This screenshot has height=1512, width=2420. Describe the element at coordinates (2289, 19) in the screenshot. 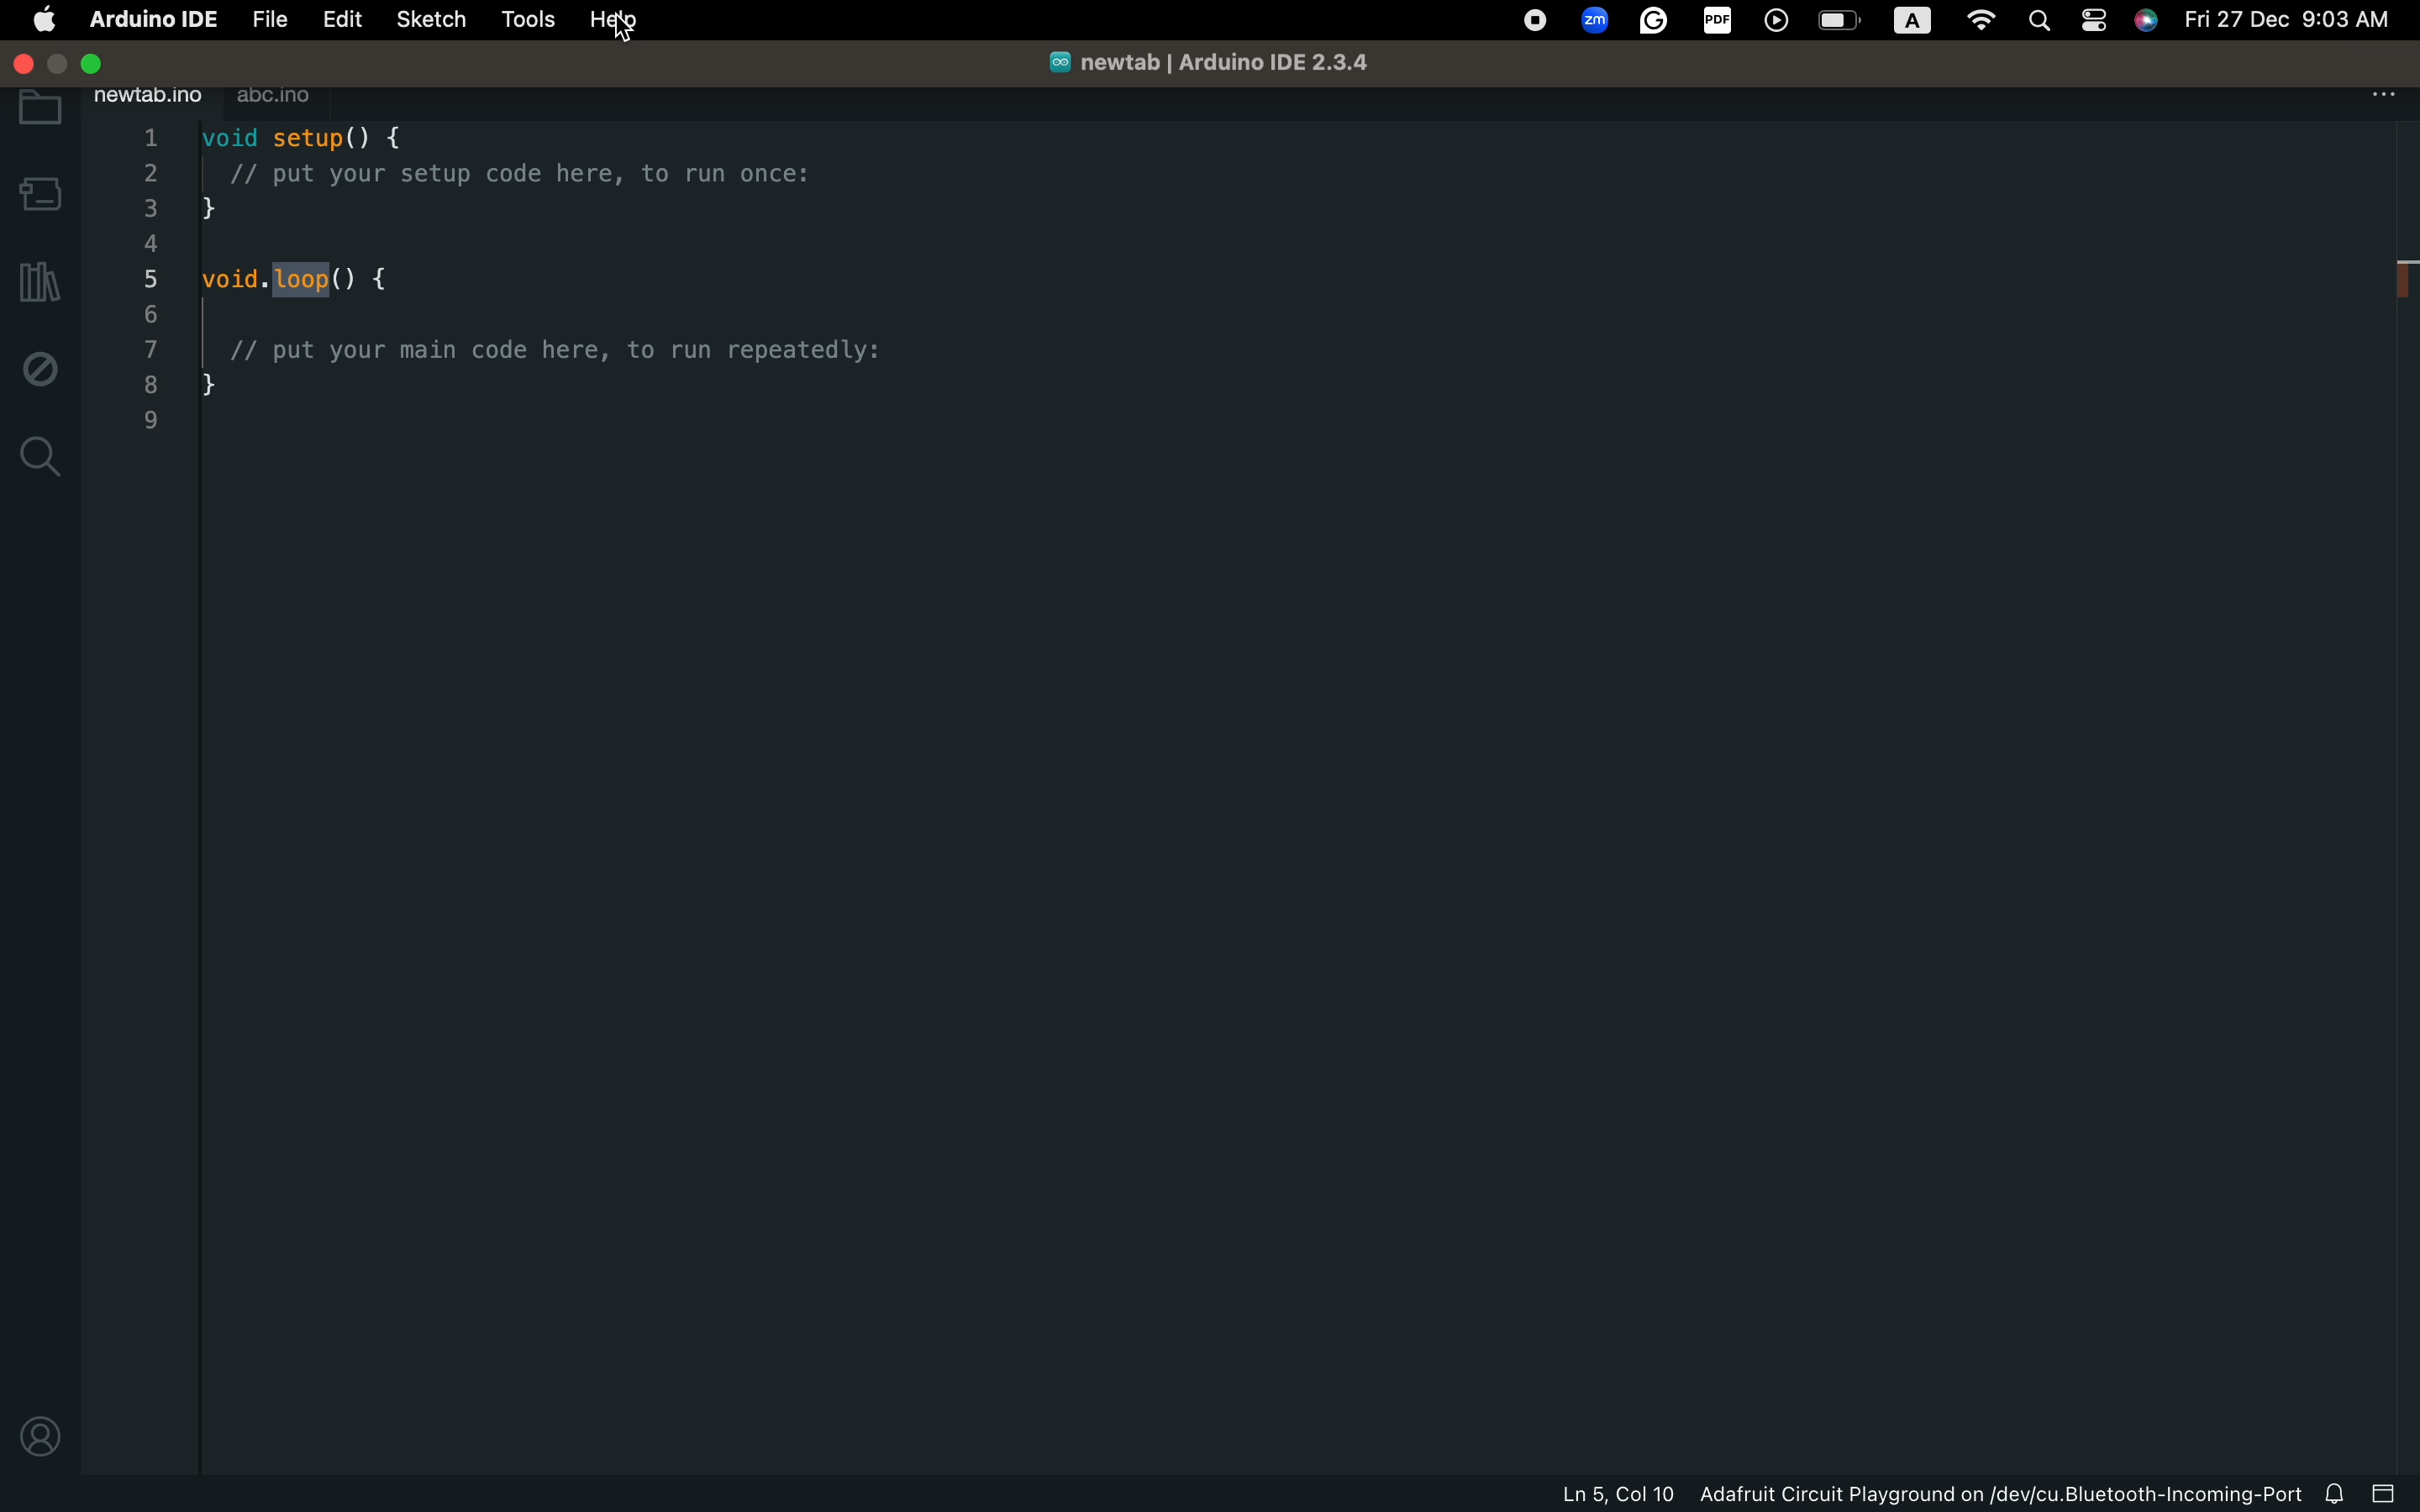

I see `Fri 27 Dec 9:03 AM` at that location.